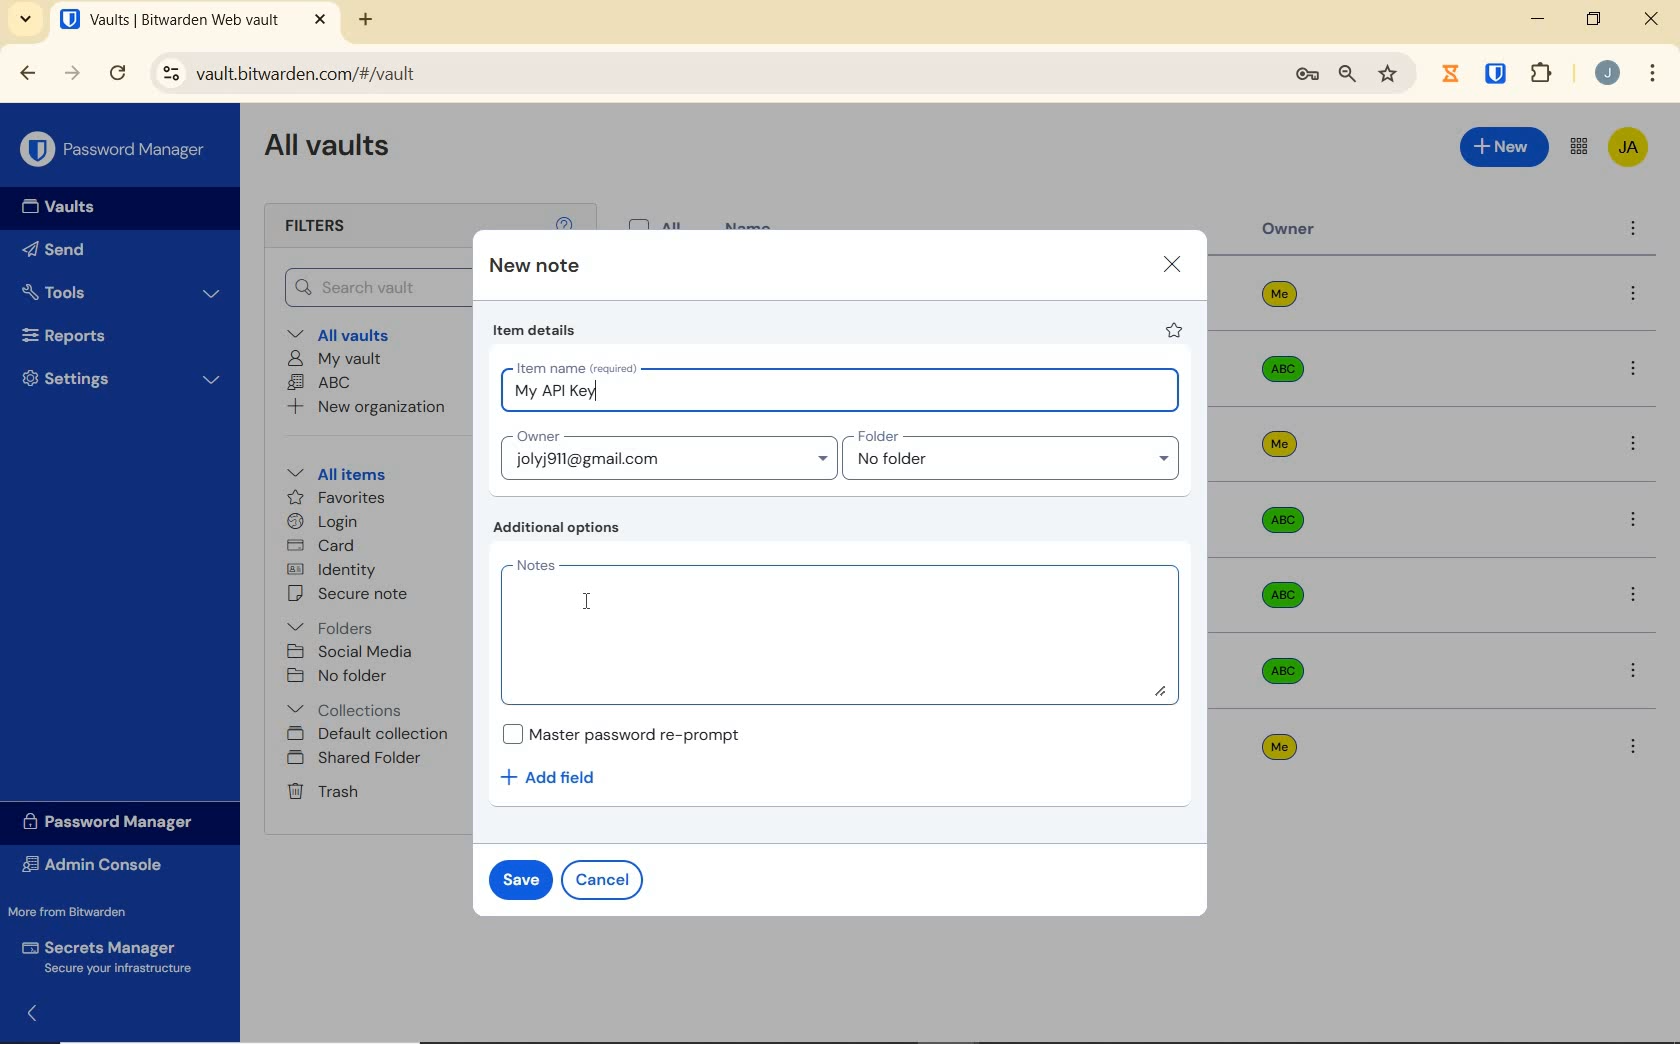 The width and height of the screenshot is (1680, 1044). Describe the element at coordinates (115, 148) in the screenshot. I see `Password Manager` at that location.